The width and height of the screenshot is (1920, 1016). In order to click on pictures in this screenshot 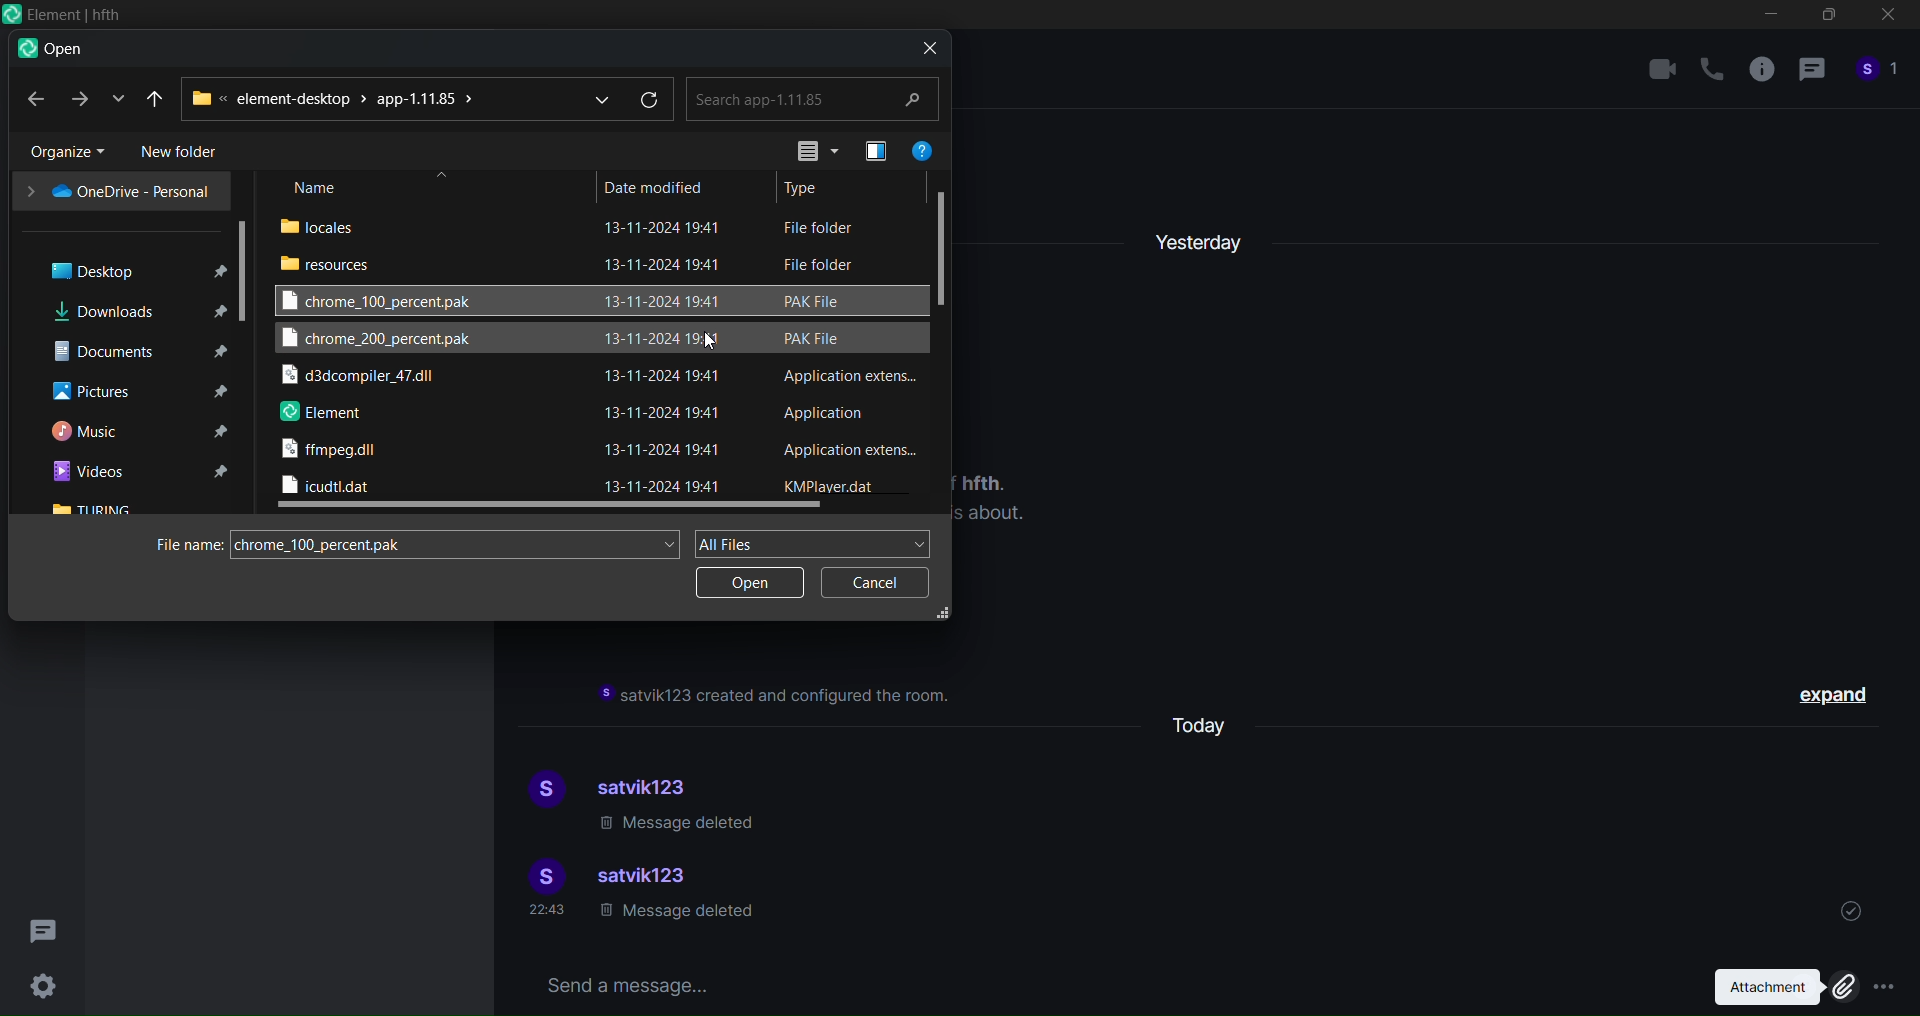, I will do `click(135, 392)`.